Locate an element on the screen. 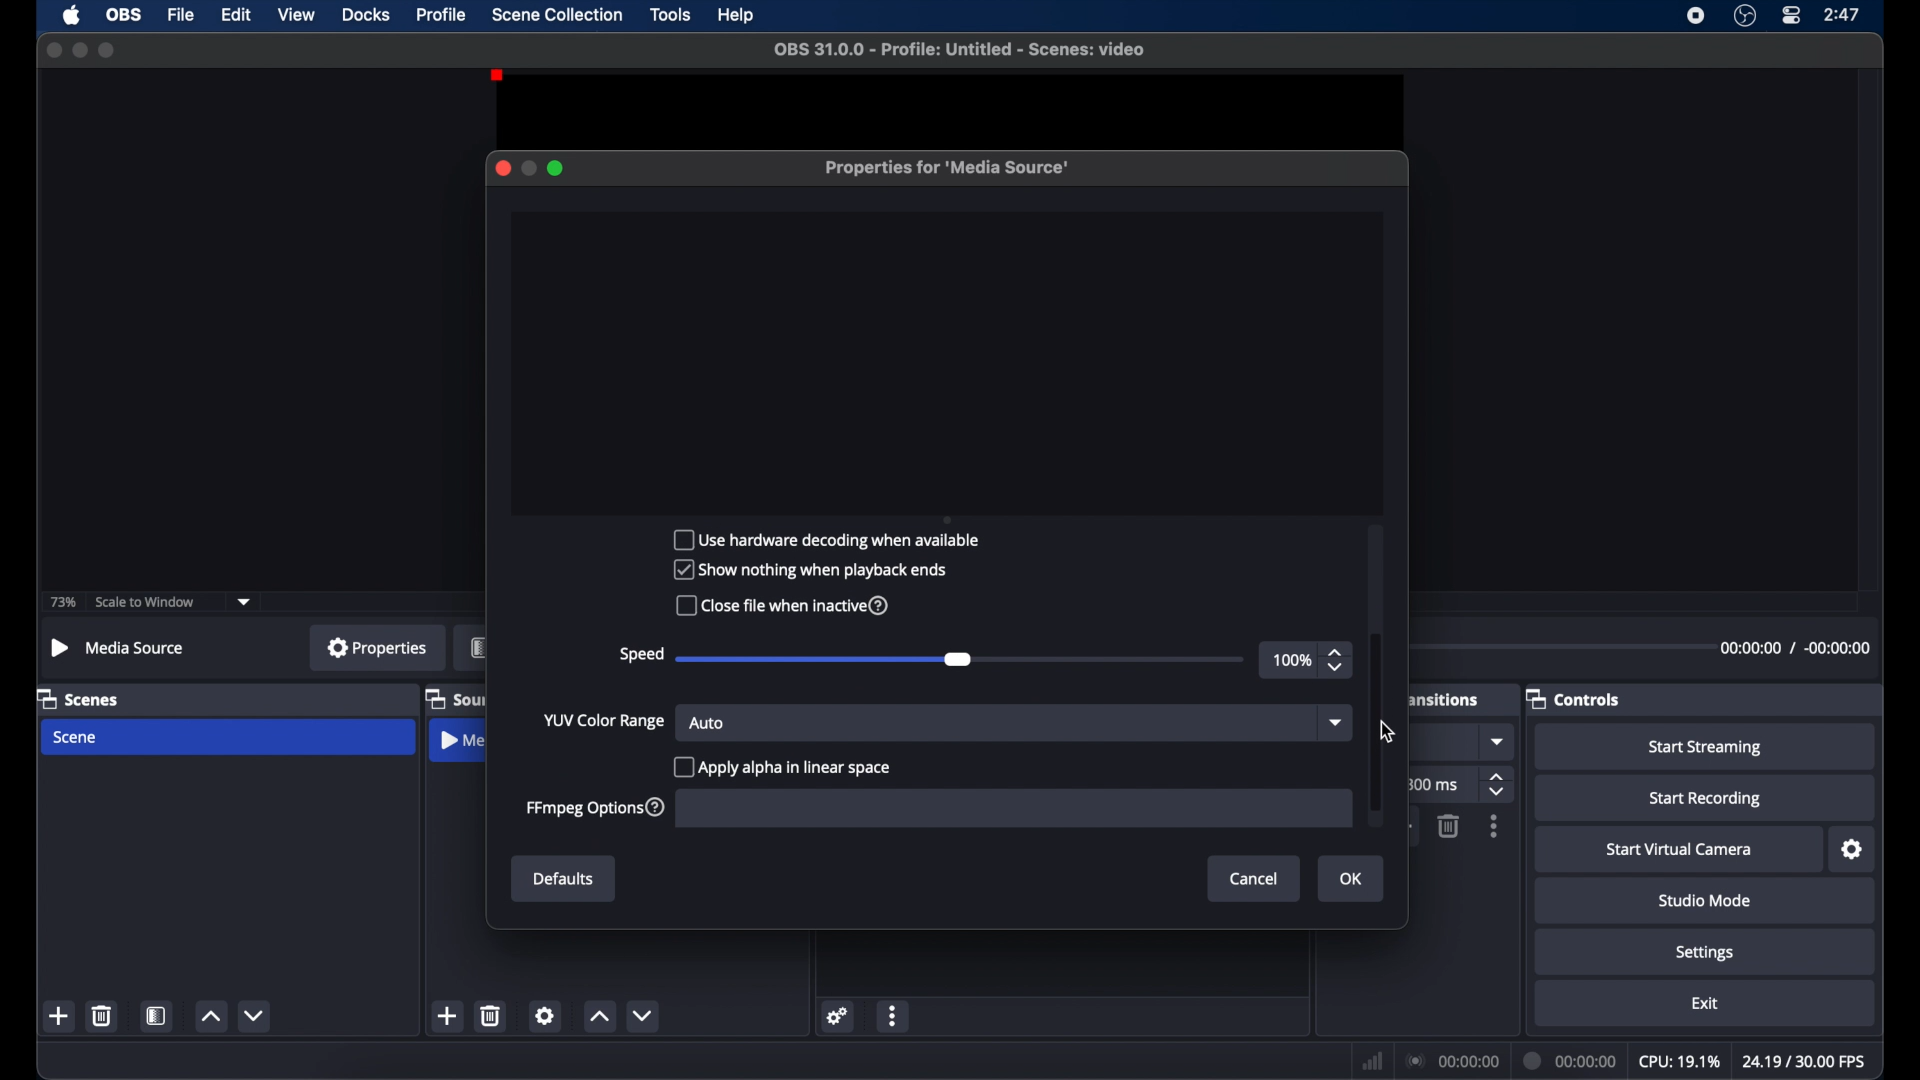 The image size is (1920, 1080). start recording is located at coordinates (1705, 799).